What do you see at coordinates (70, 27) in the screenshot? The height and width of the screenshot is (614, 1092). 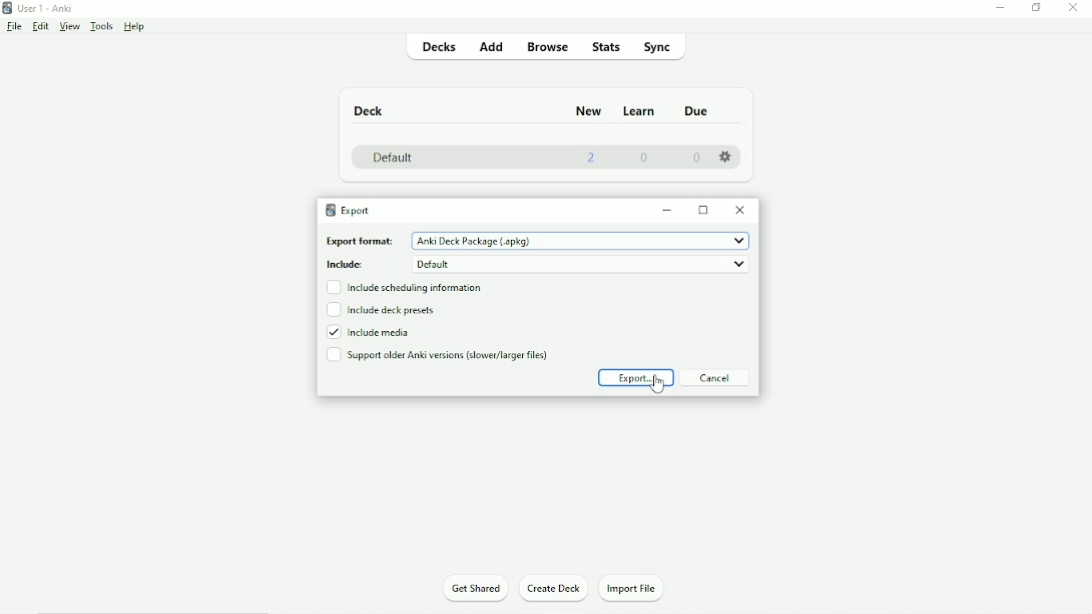 I see `View` at bounding box center [70, 27].